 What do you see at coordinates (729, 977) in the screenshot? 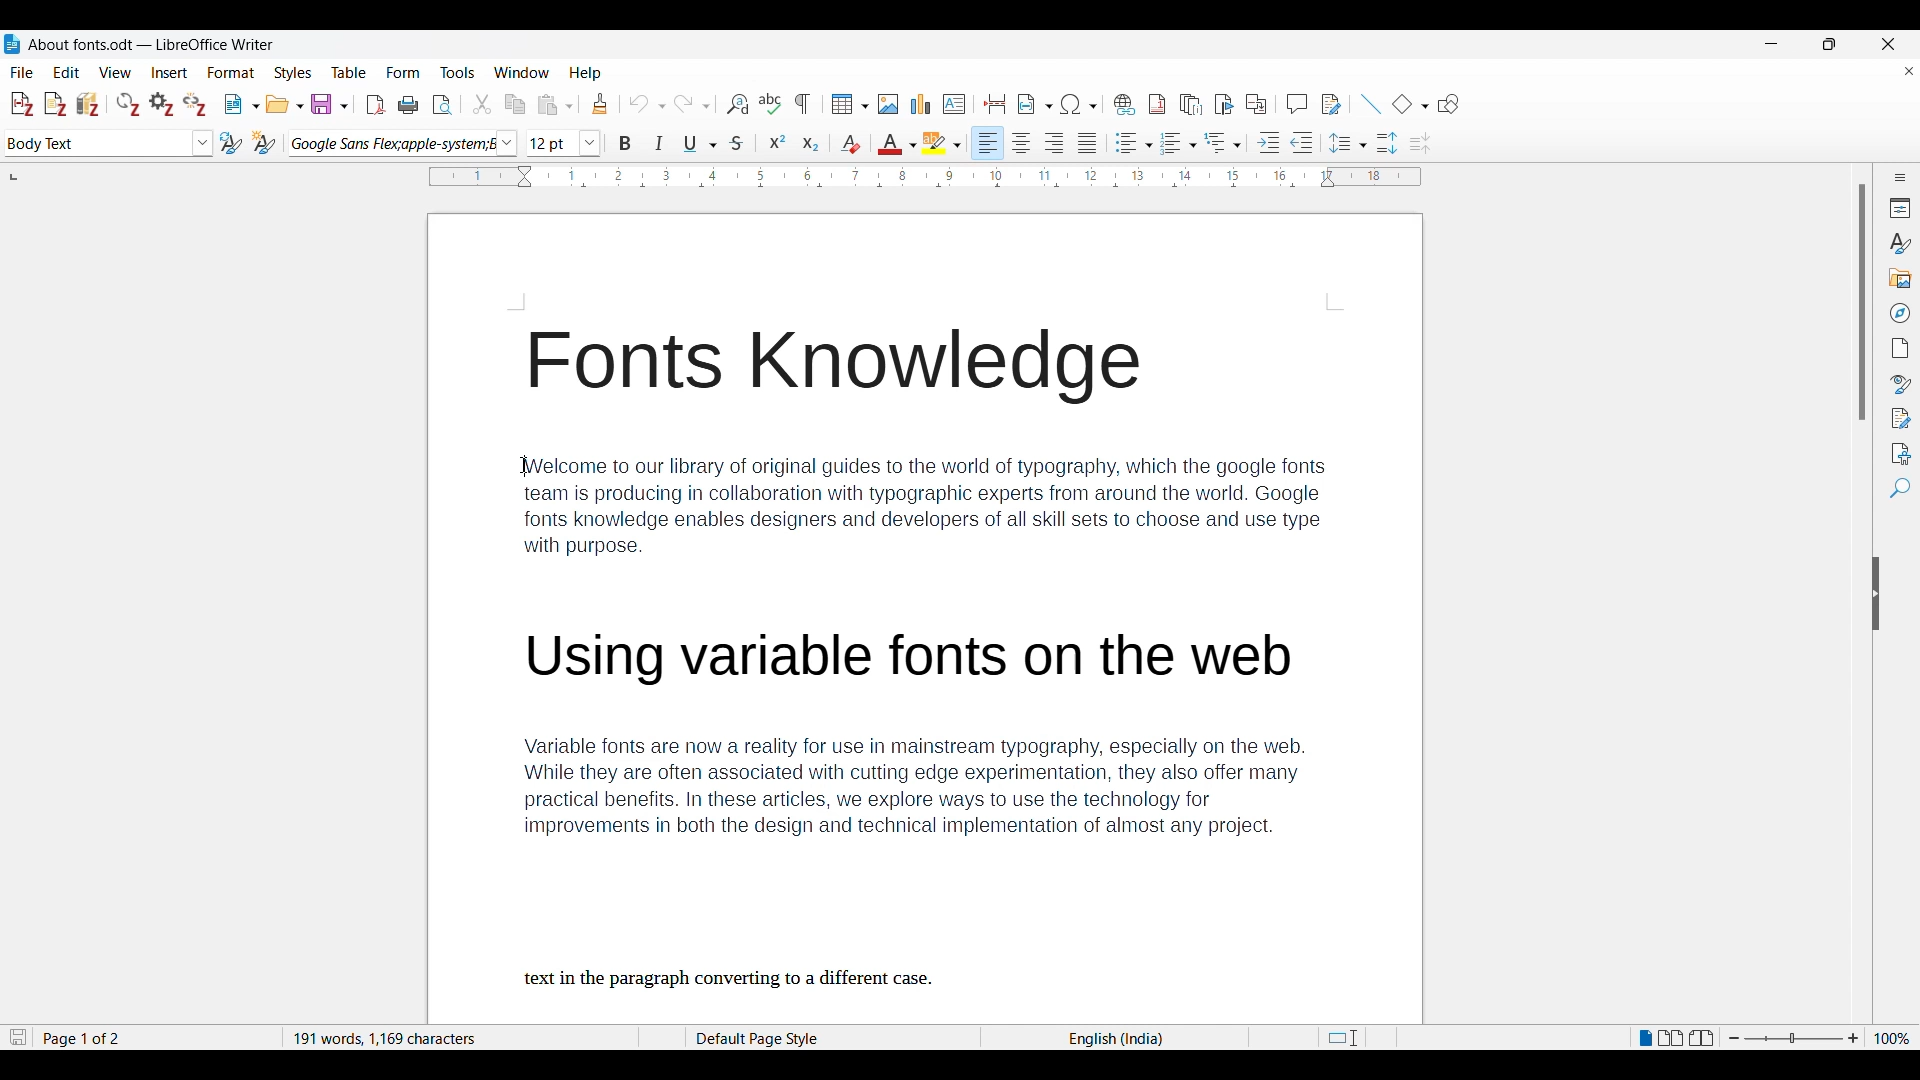
I see `text in the paragraph converting to a different case.` at bounding box center [729, 977].